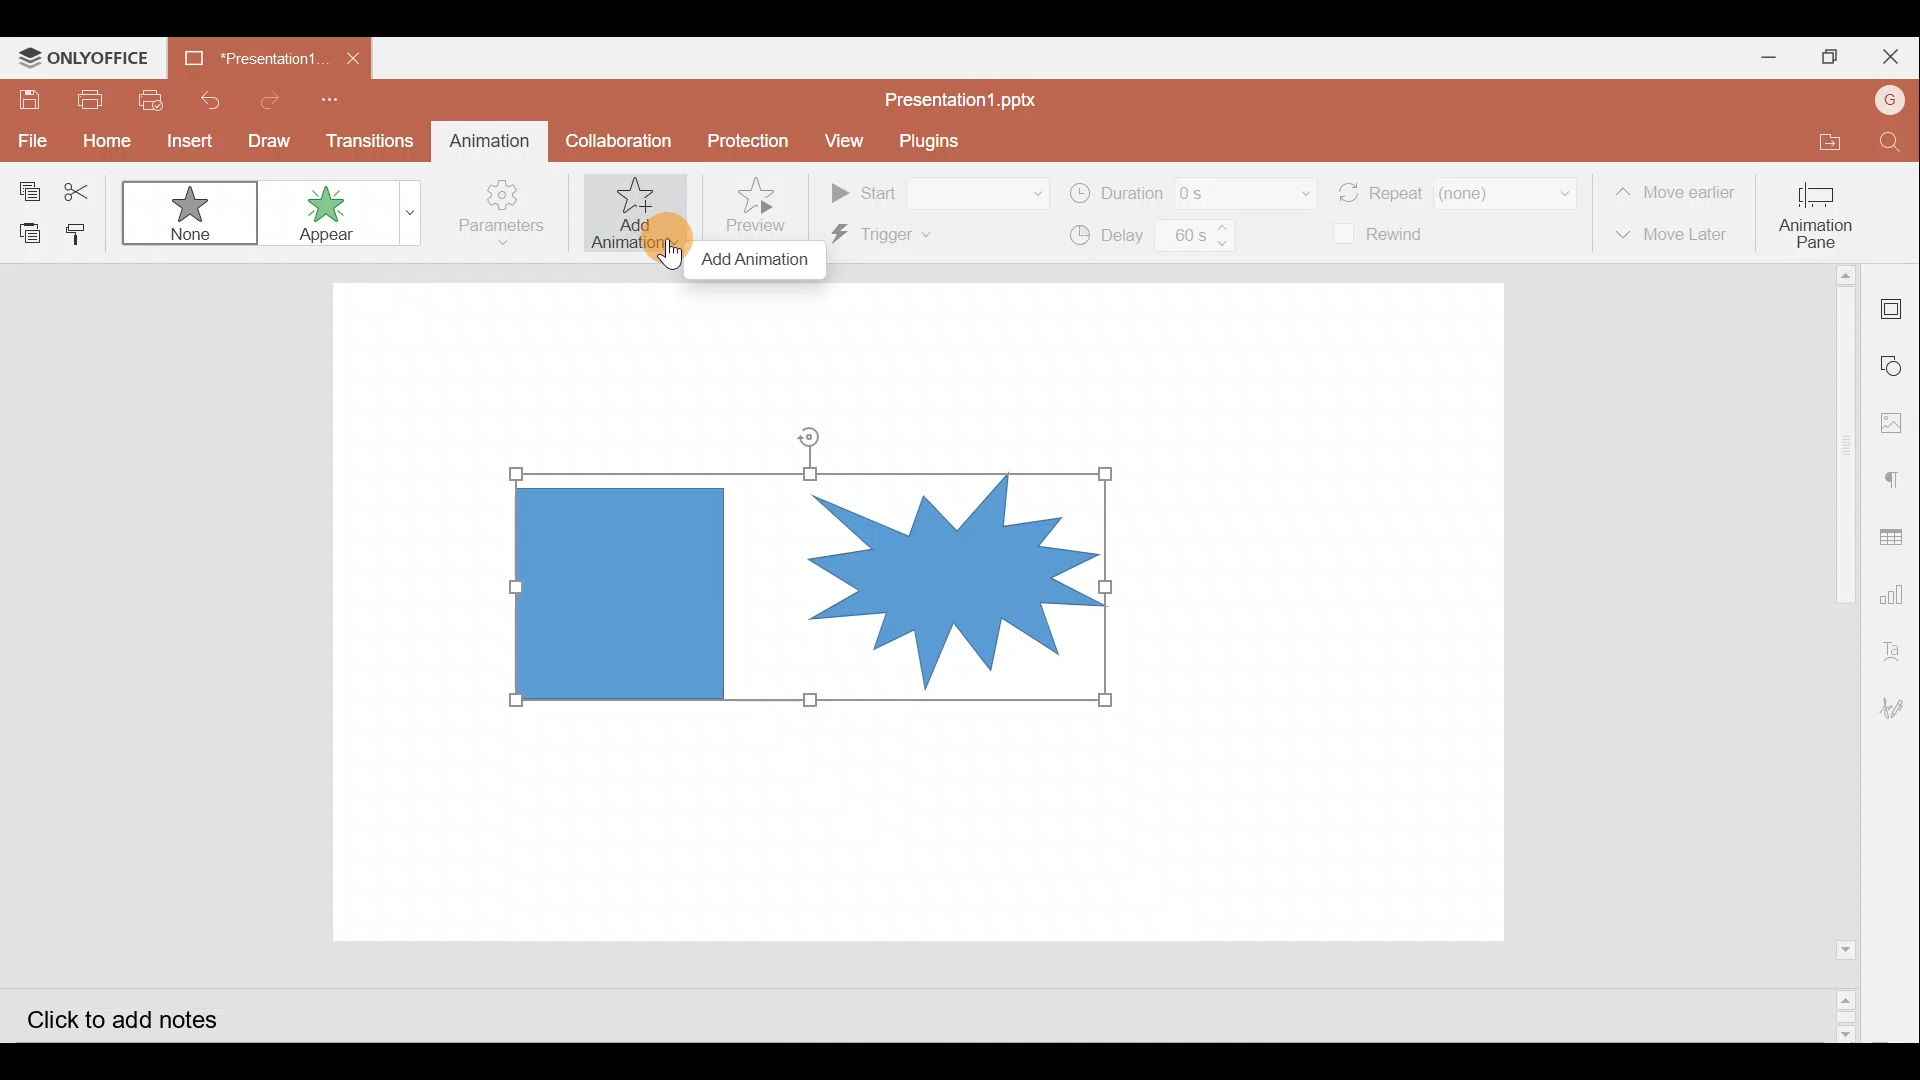 The image size is (1920, 1080). Describe the element at coordinates (750, 143) in the screenshot. I see `Protection` at that location.